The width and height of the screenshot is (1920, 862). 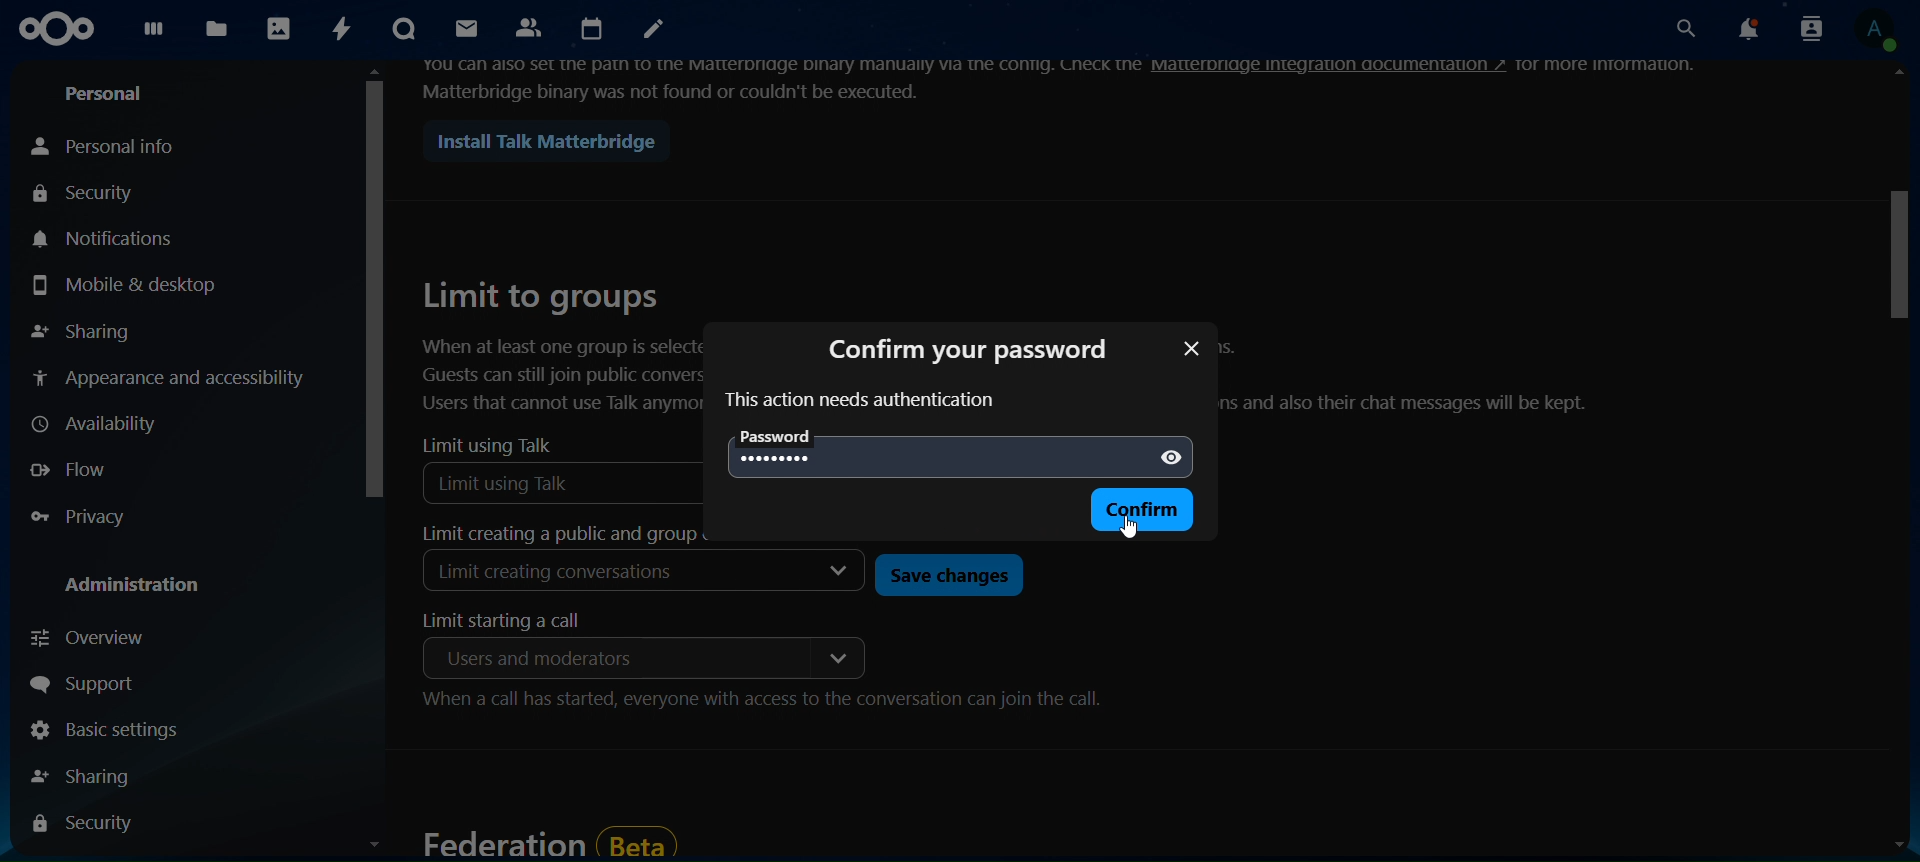 What do you see at coordinates (835, 573) in the screenshot?
I see `dropdown` at bounding box center [835, 573].